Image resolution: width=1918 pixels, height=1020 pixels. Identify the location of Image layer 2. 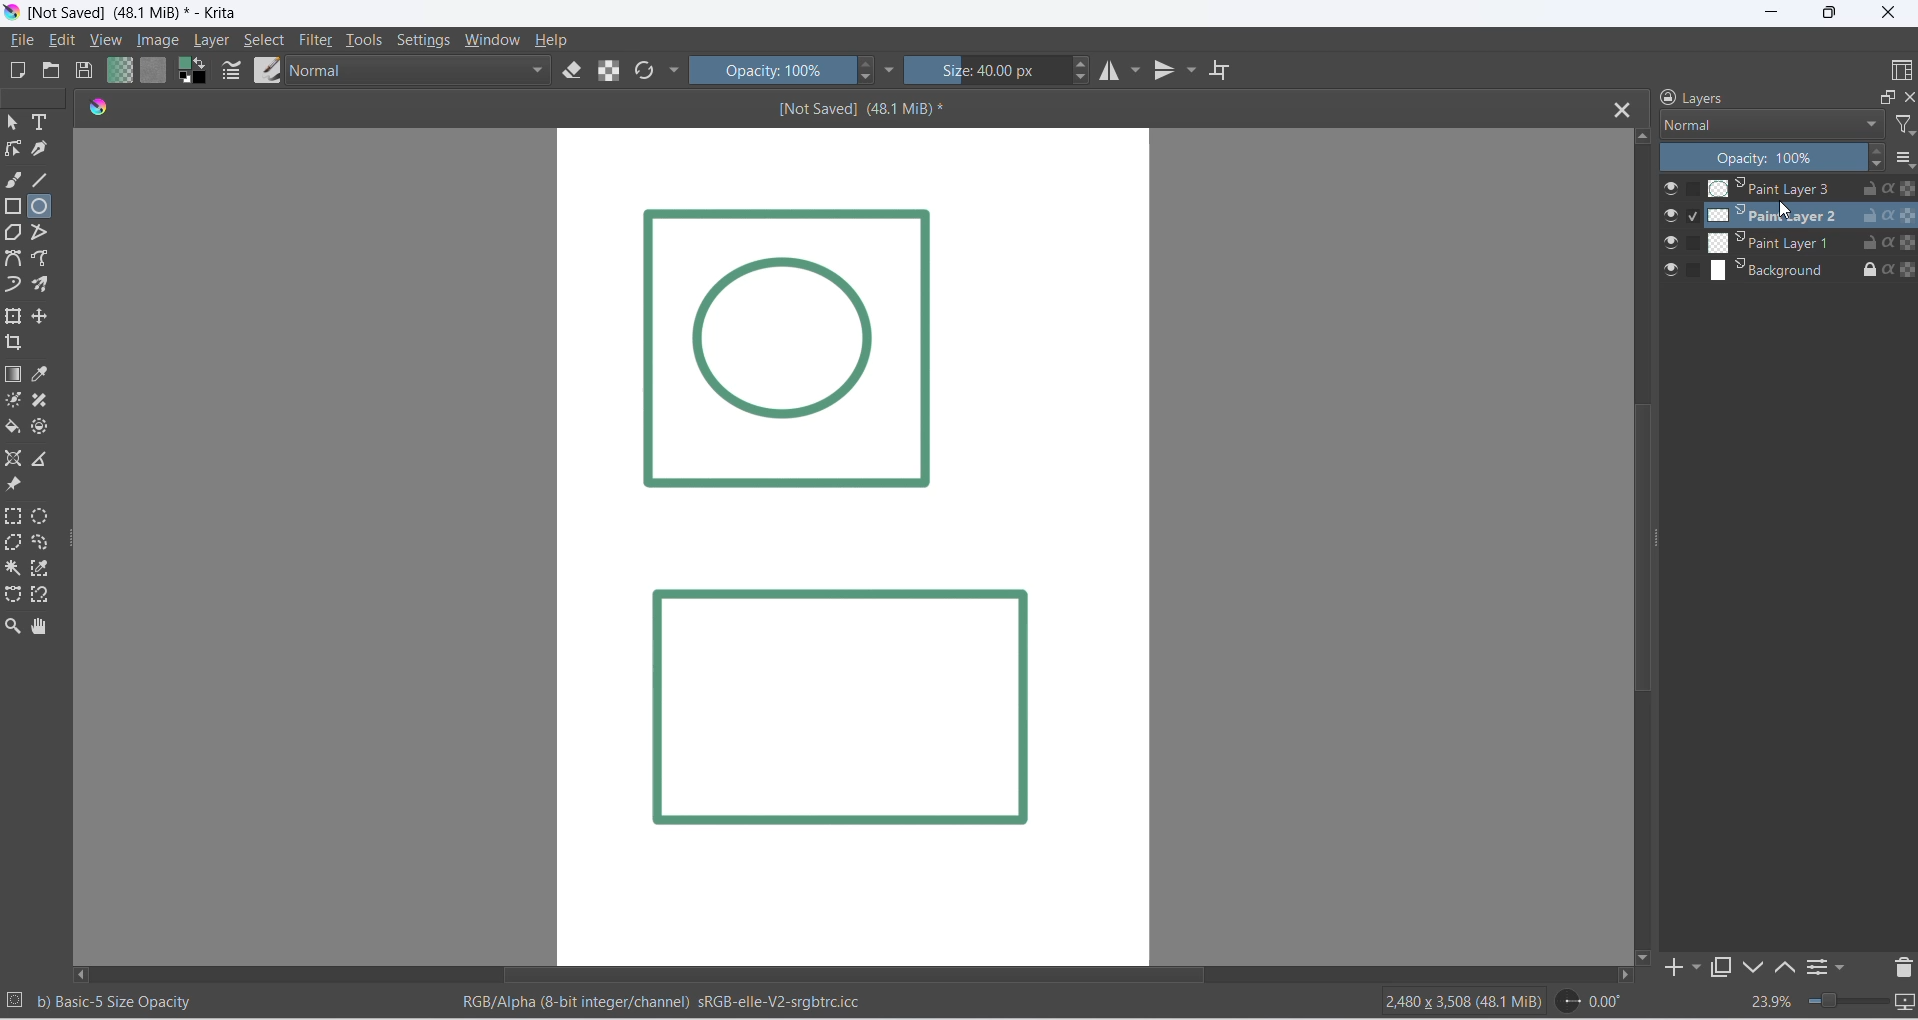
(846, 707).